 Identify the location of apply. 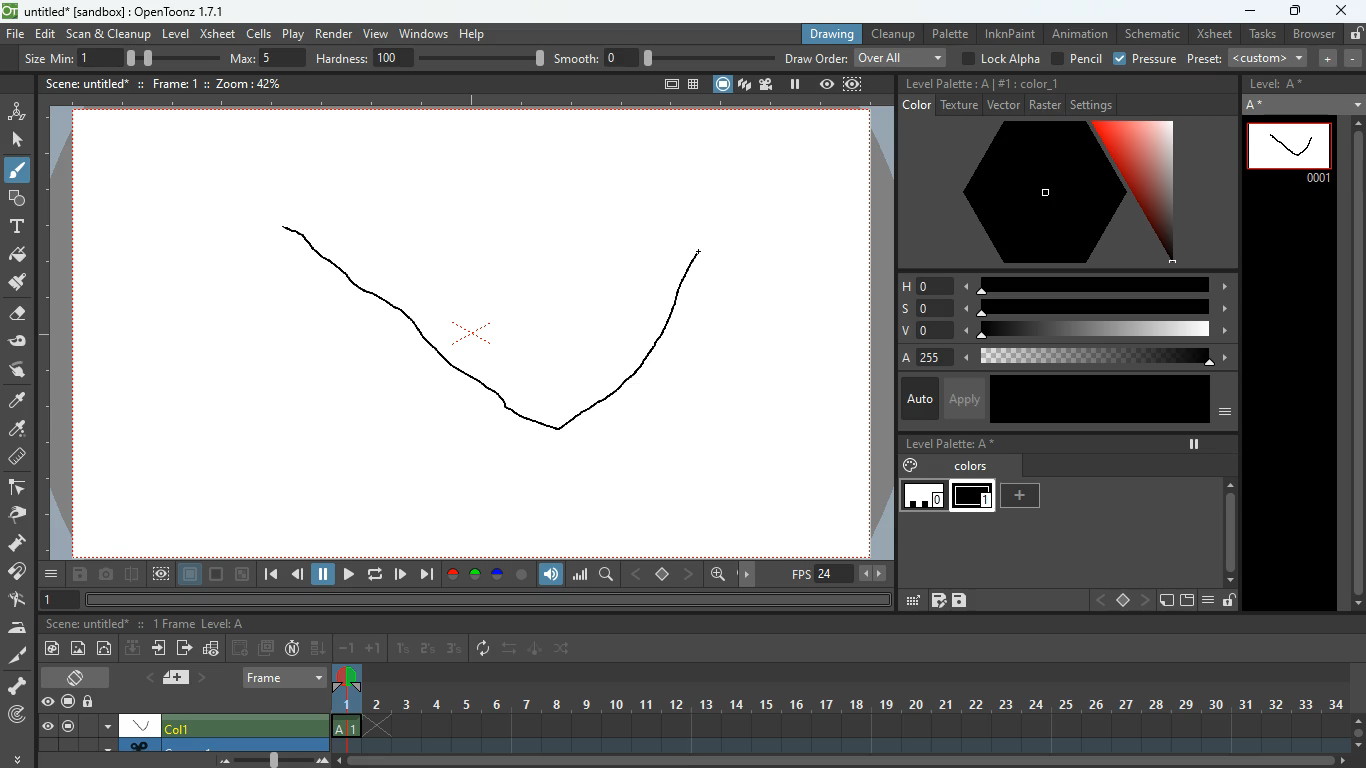
(963, 398).